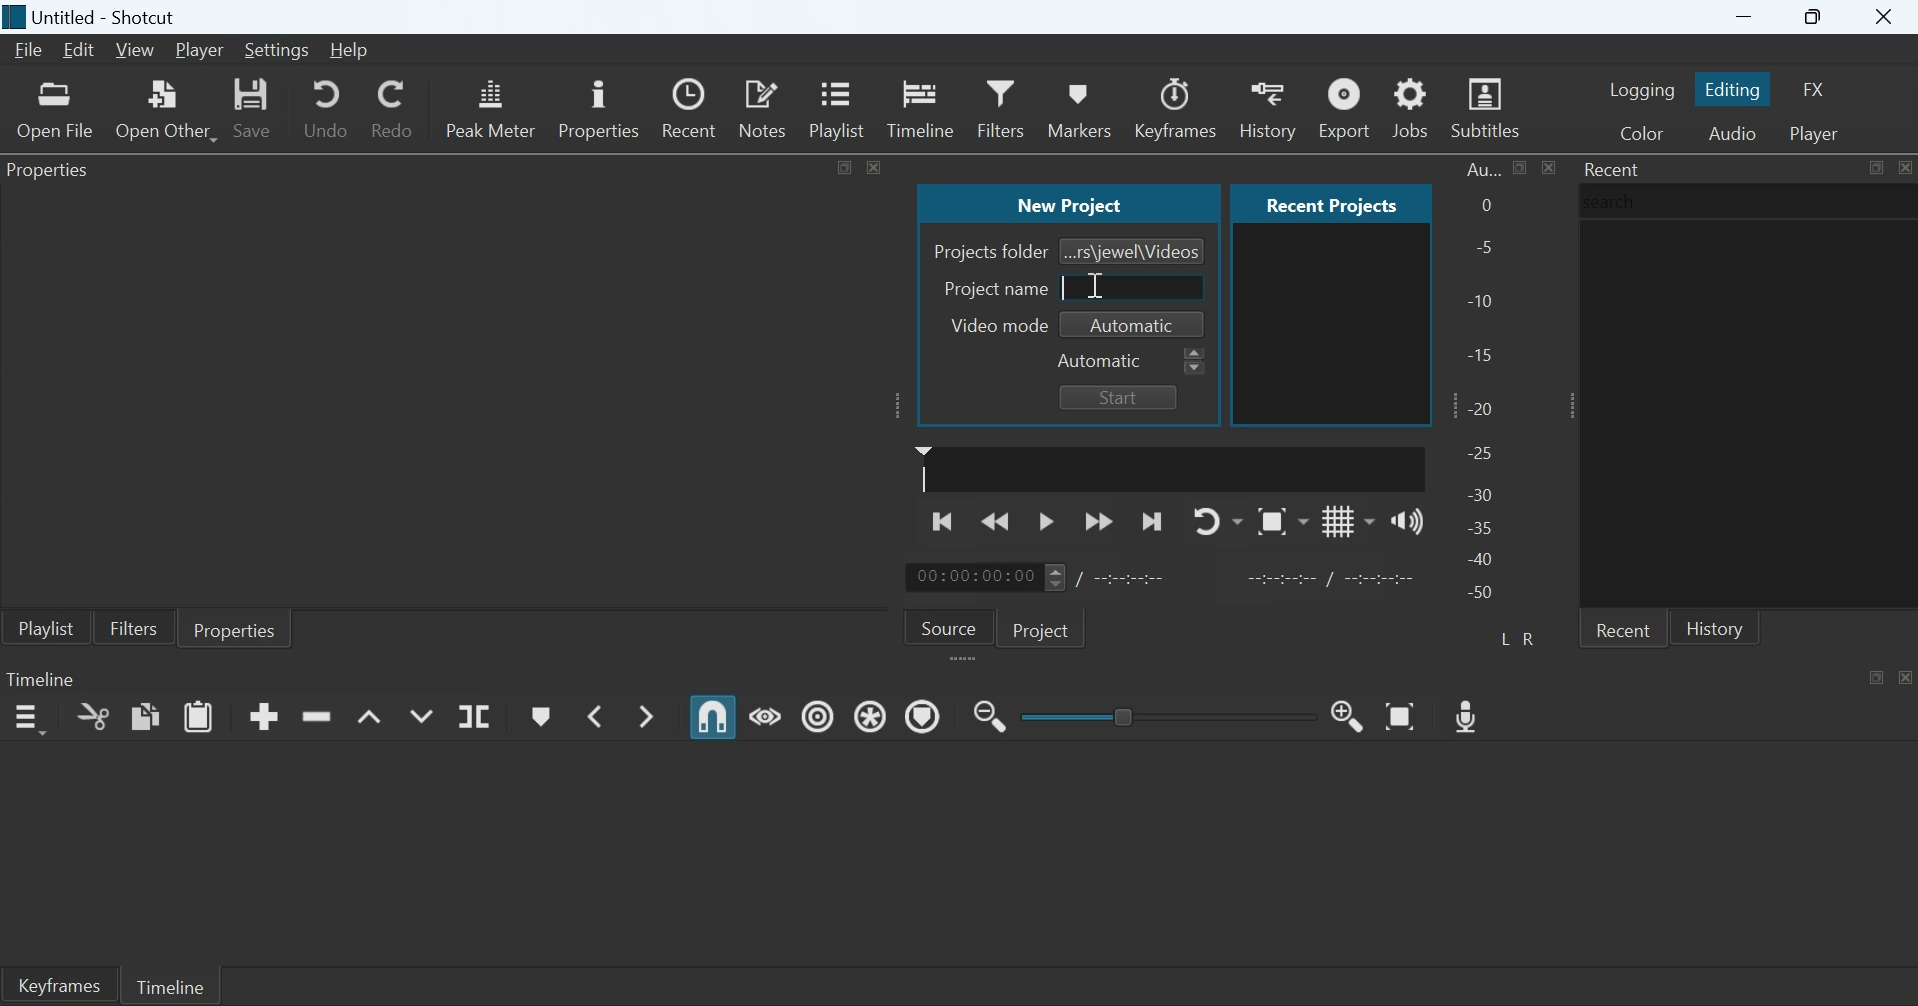  I want to click on Edit, so click(78, 50).